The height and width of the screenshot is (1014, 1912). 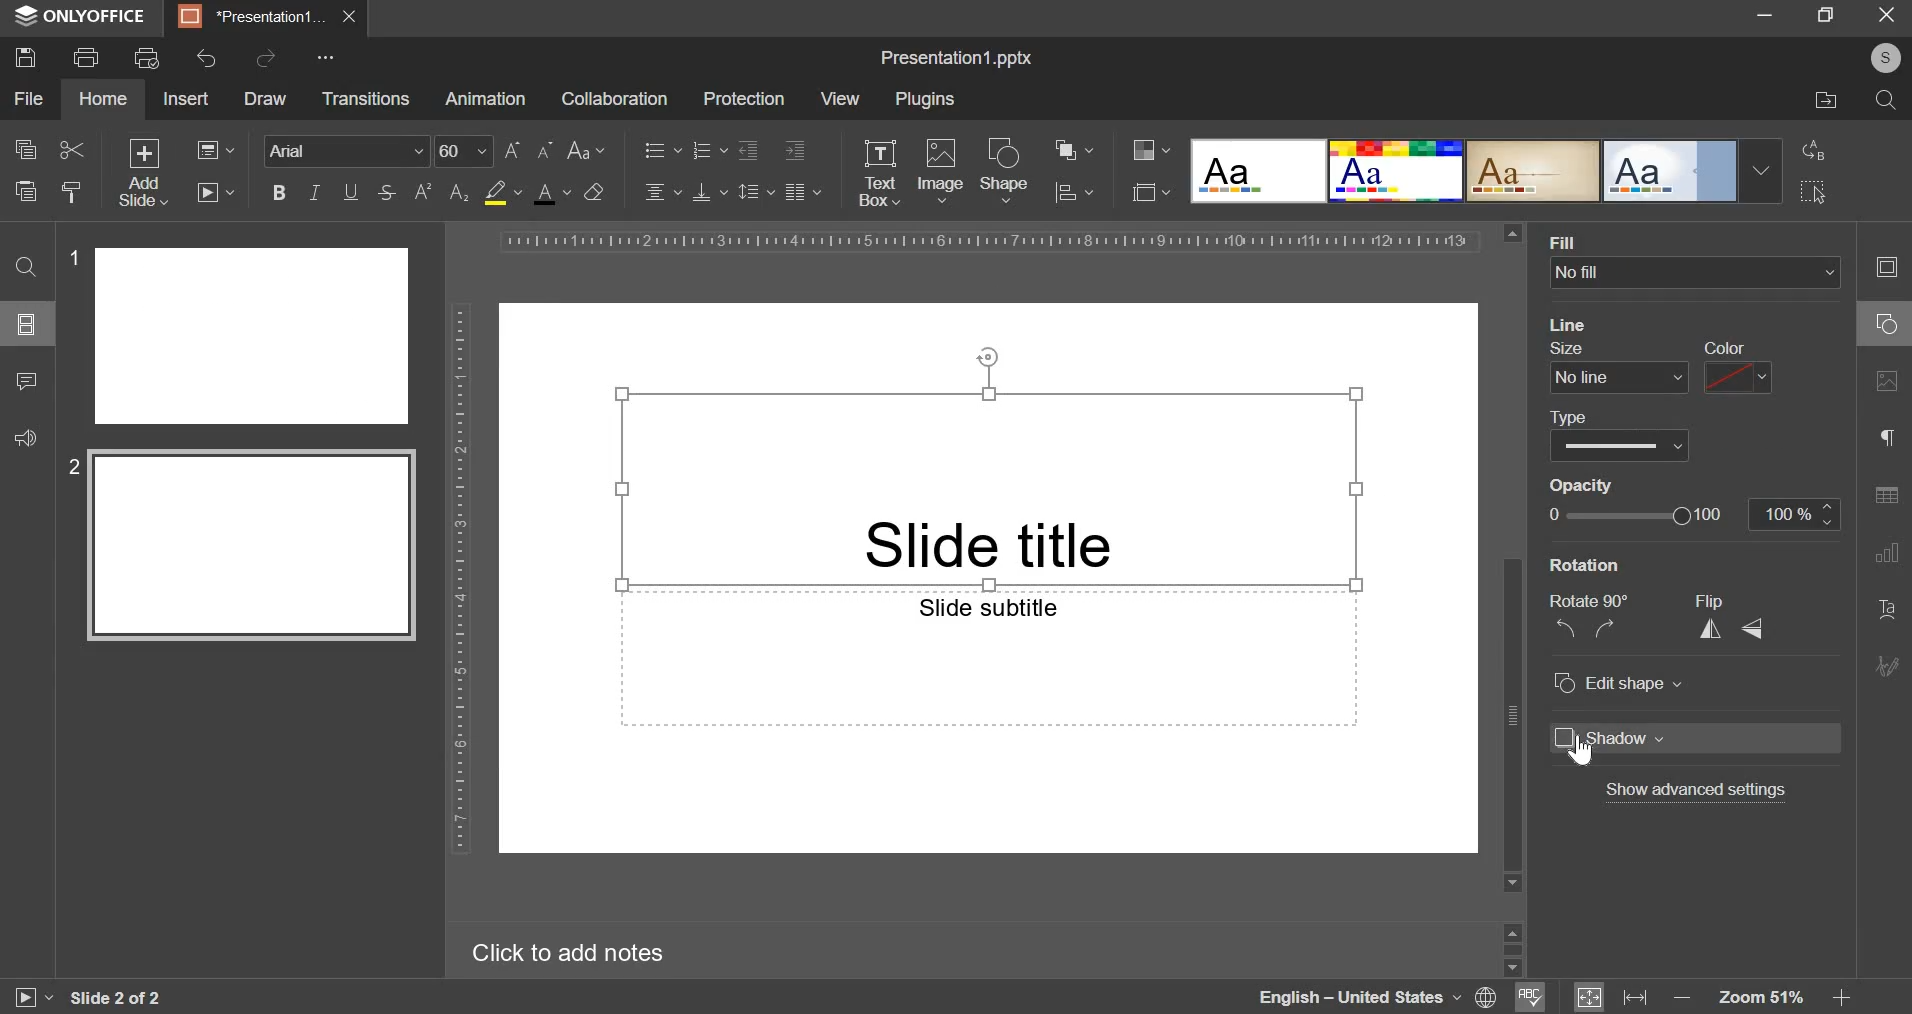 What do you see at coordinates (1579, 568) in the screenshot?
I see `rotation` at bounding box center [1579, 568].